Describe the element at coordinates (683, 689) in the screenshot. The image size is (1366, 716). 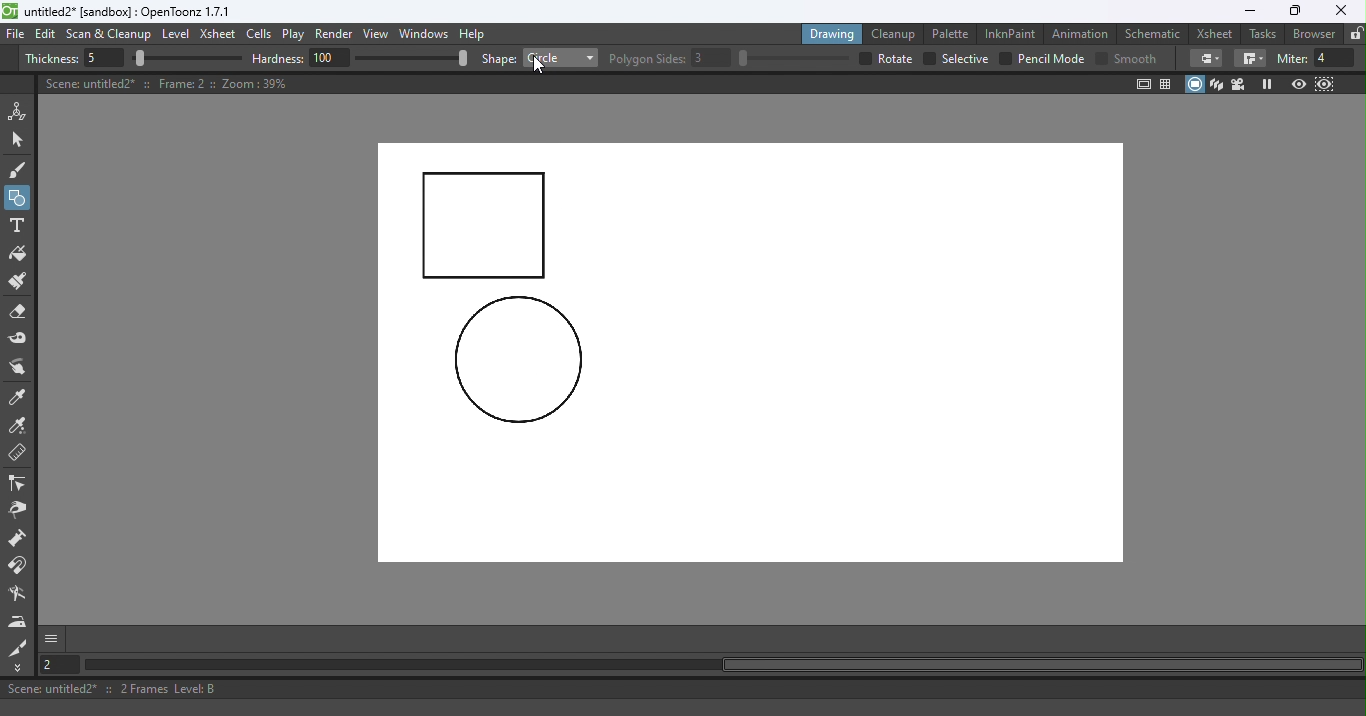
I see `Status bar` at that location.